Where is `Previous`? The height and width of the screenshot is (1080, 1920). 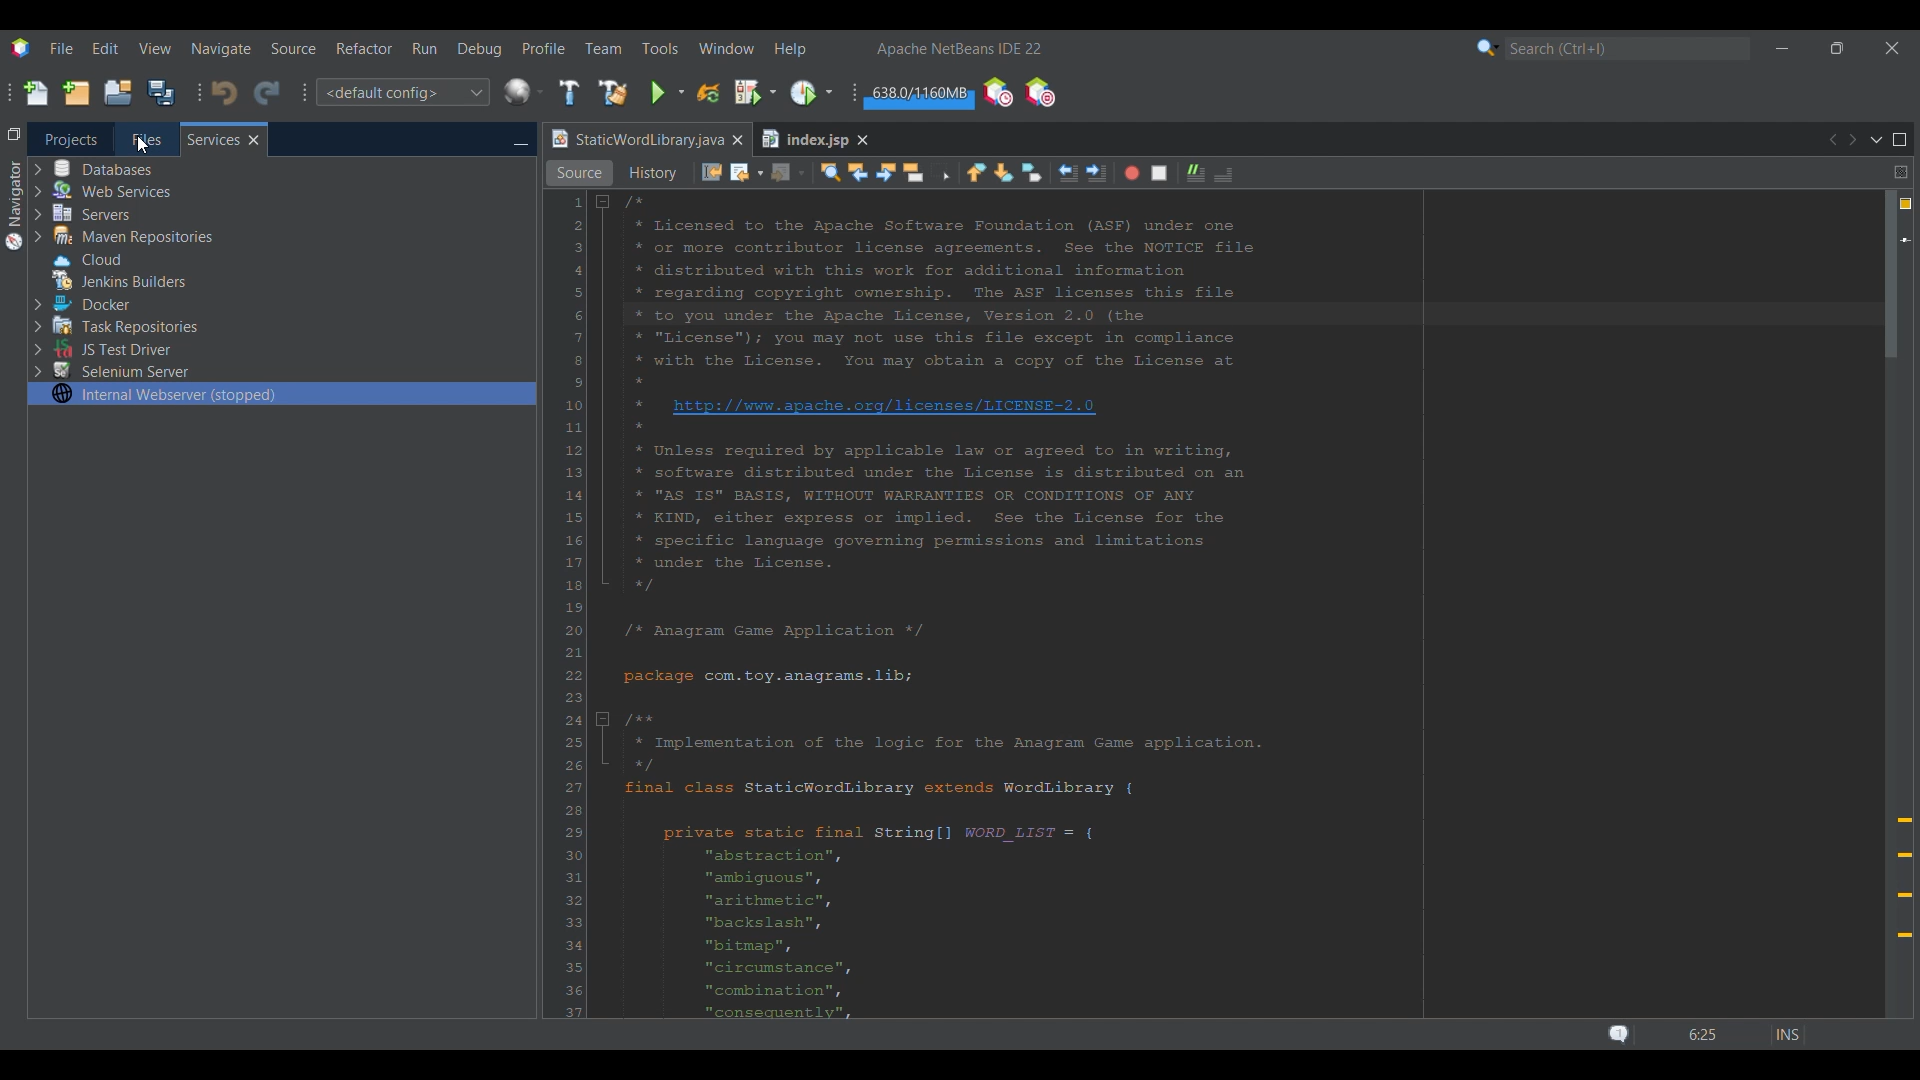 Previous is located at coordinates (1832, 140).